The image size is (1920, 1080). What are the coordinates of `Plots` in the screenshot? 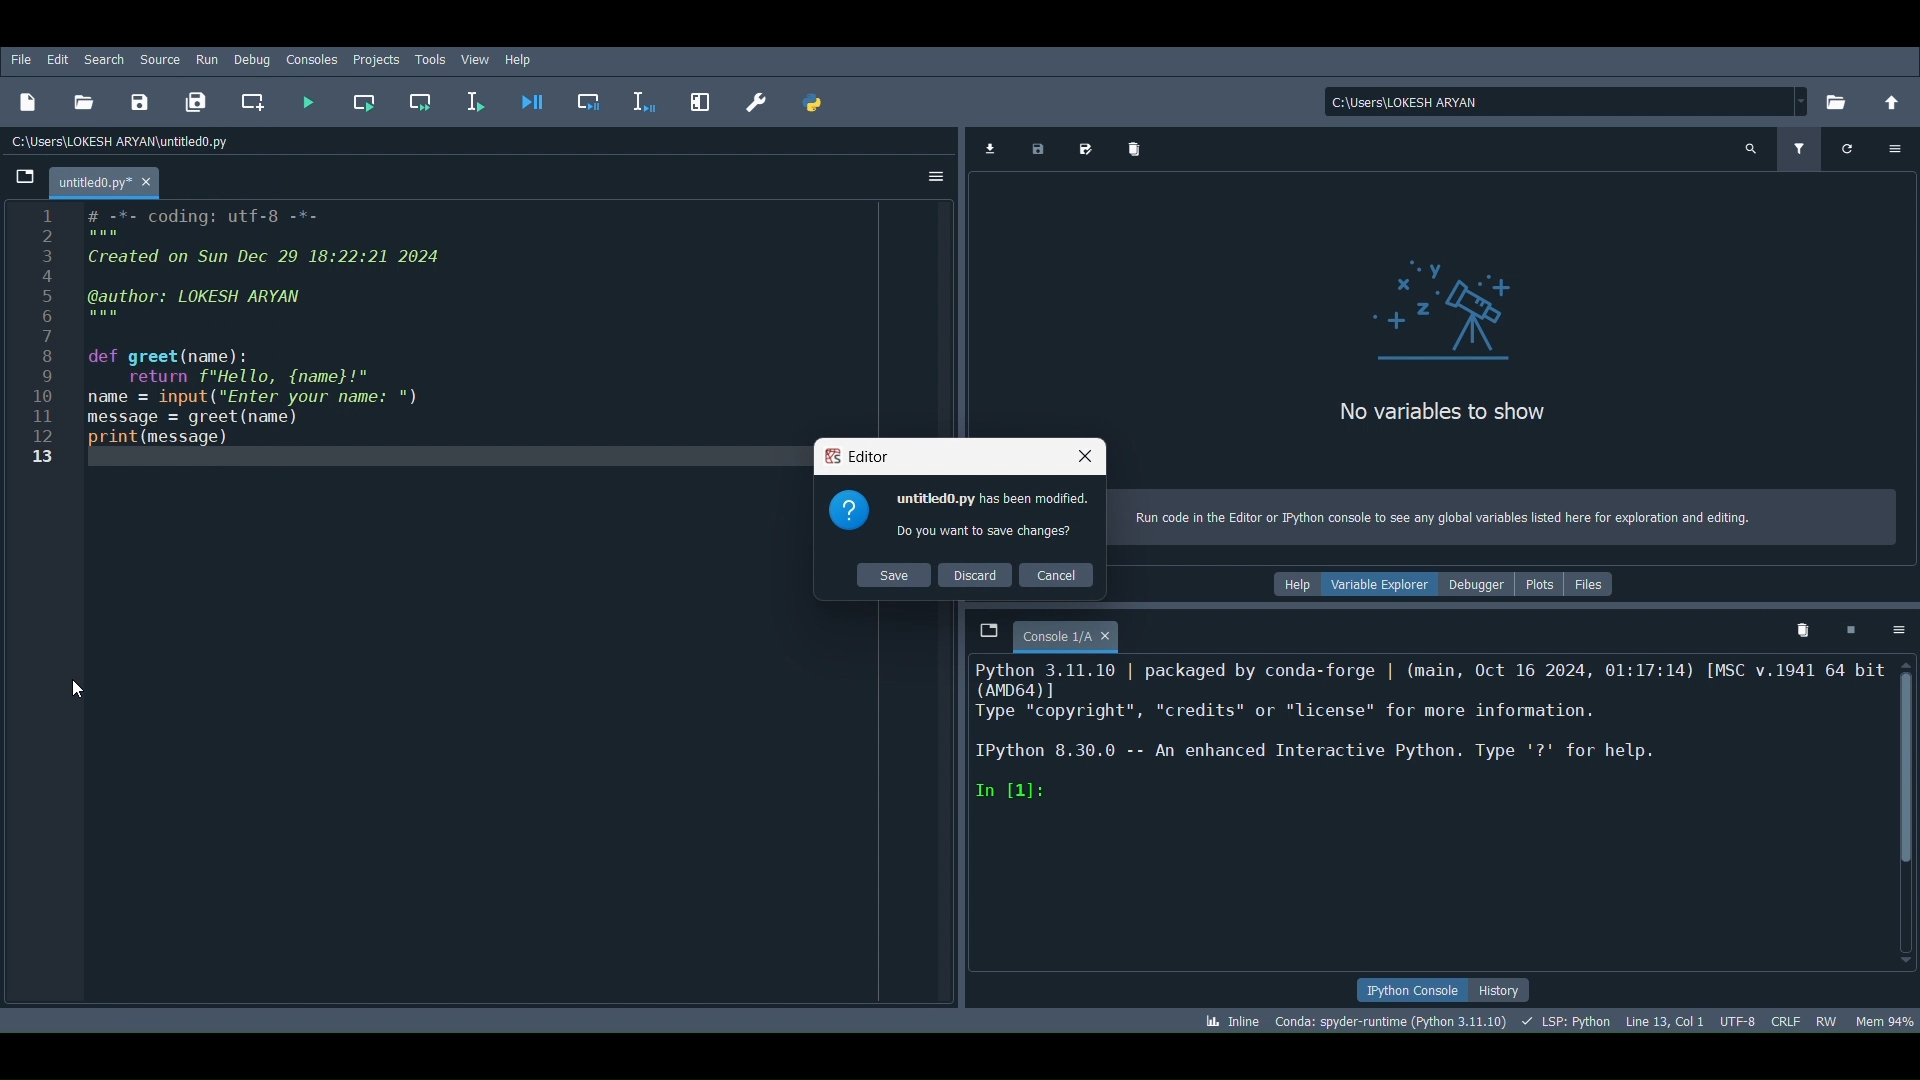 It's located at (1536, 583).